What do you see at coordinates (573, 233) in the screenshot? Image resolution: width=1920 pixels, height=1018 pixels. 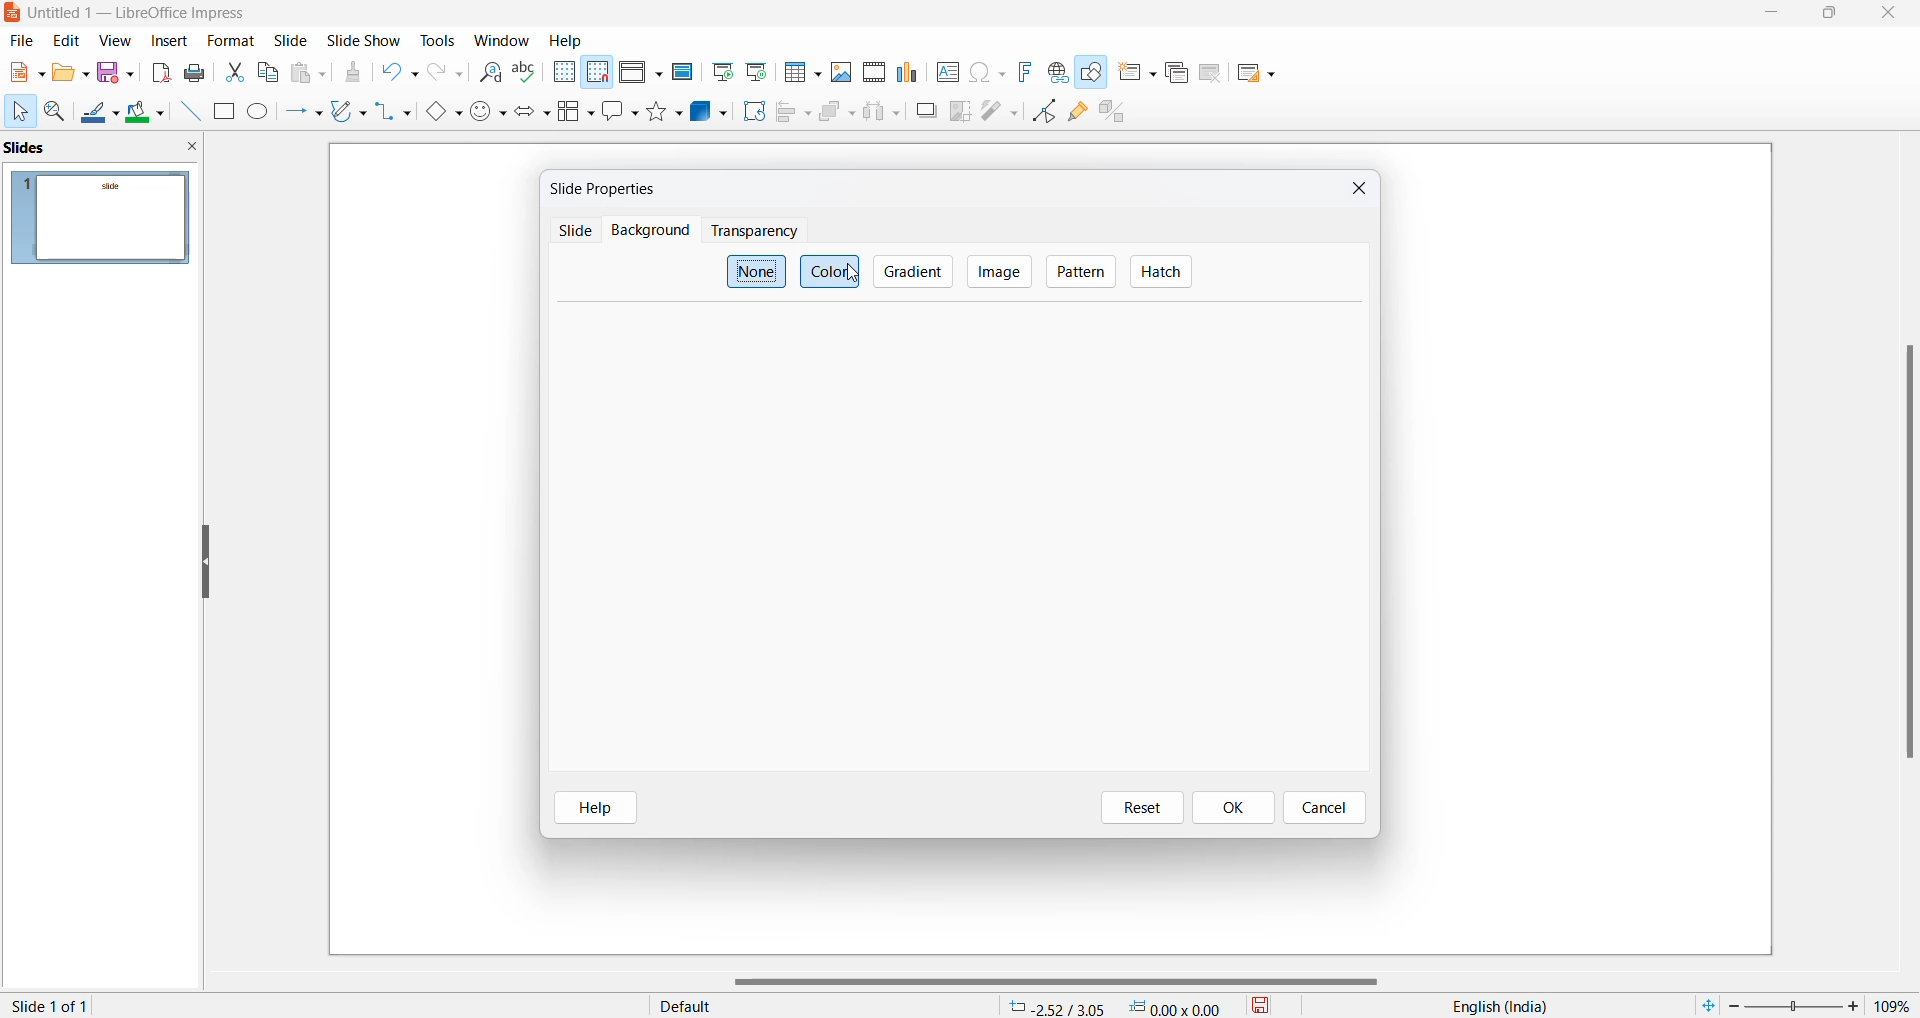 I see `slide` at bounding box center [573, 233].